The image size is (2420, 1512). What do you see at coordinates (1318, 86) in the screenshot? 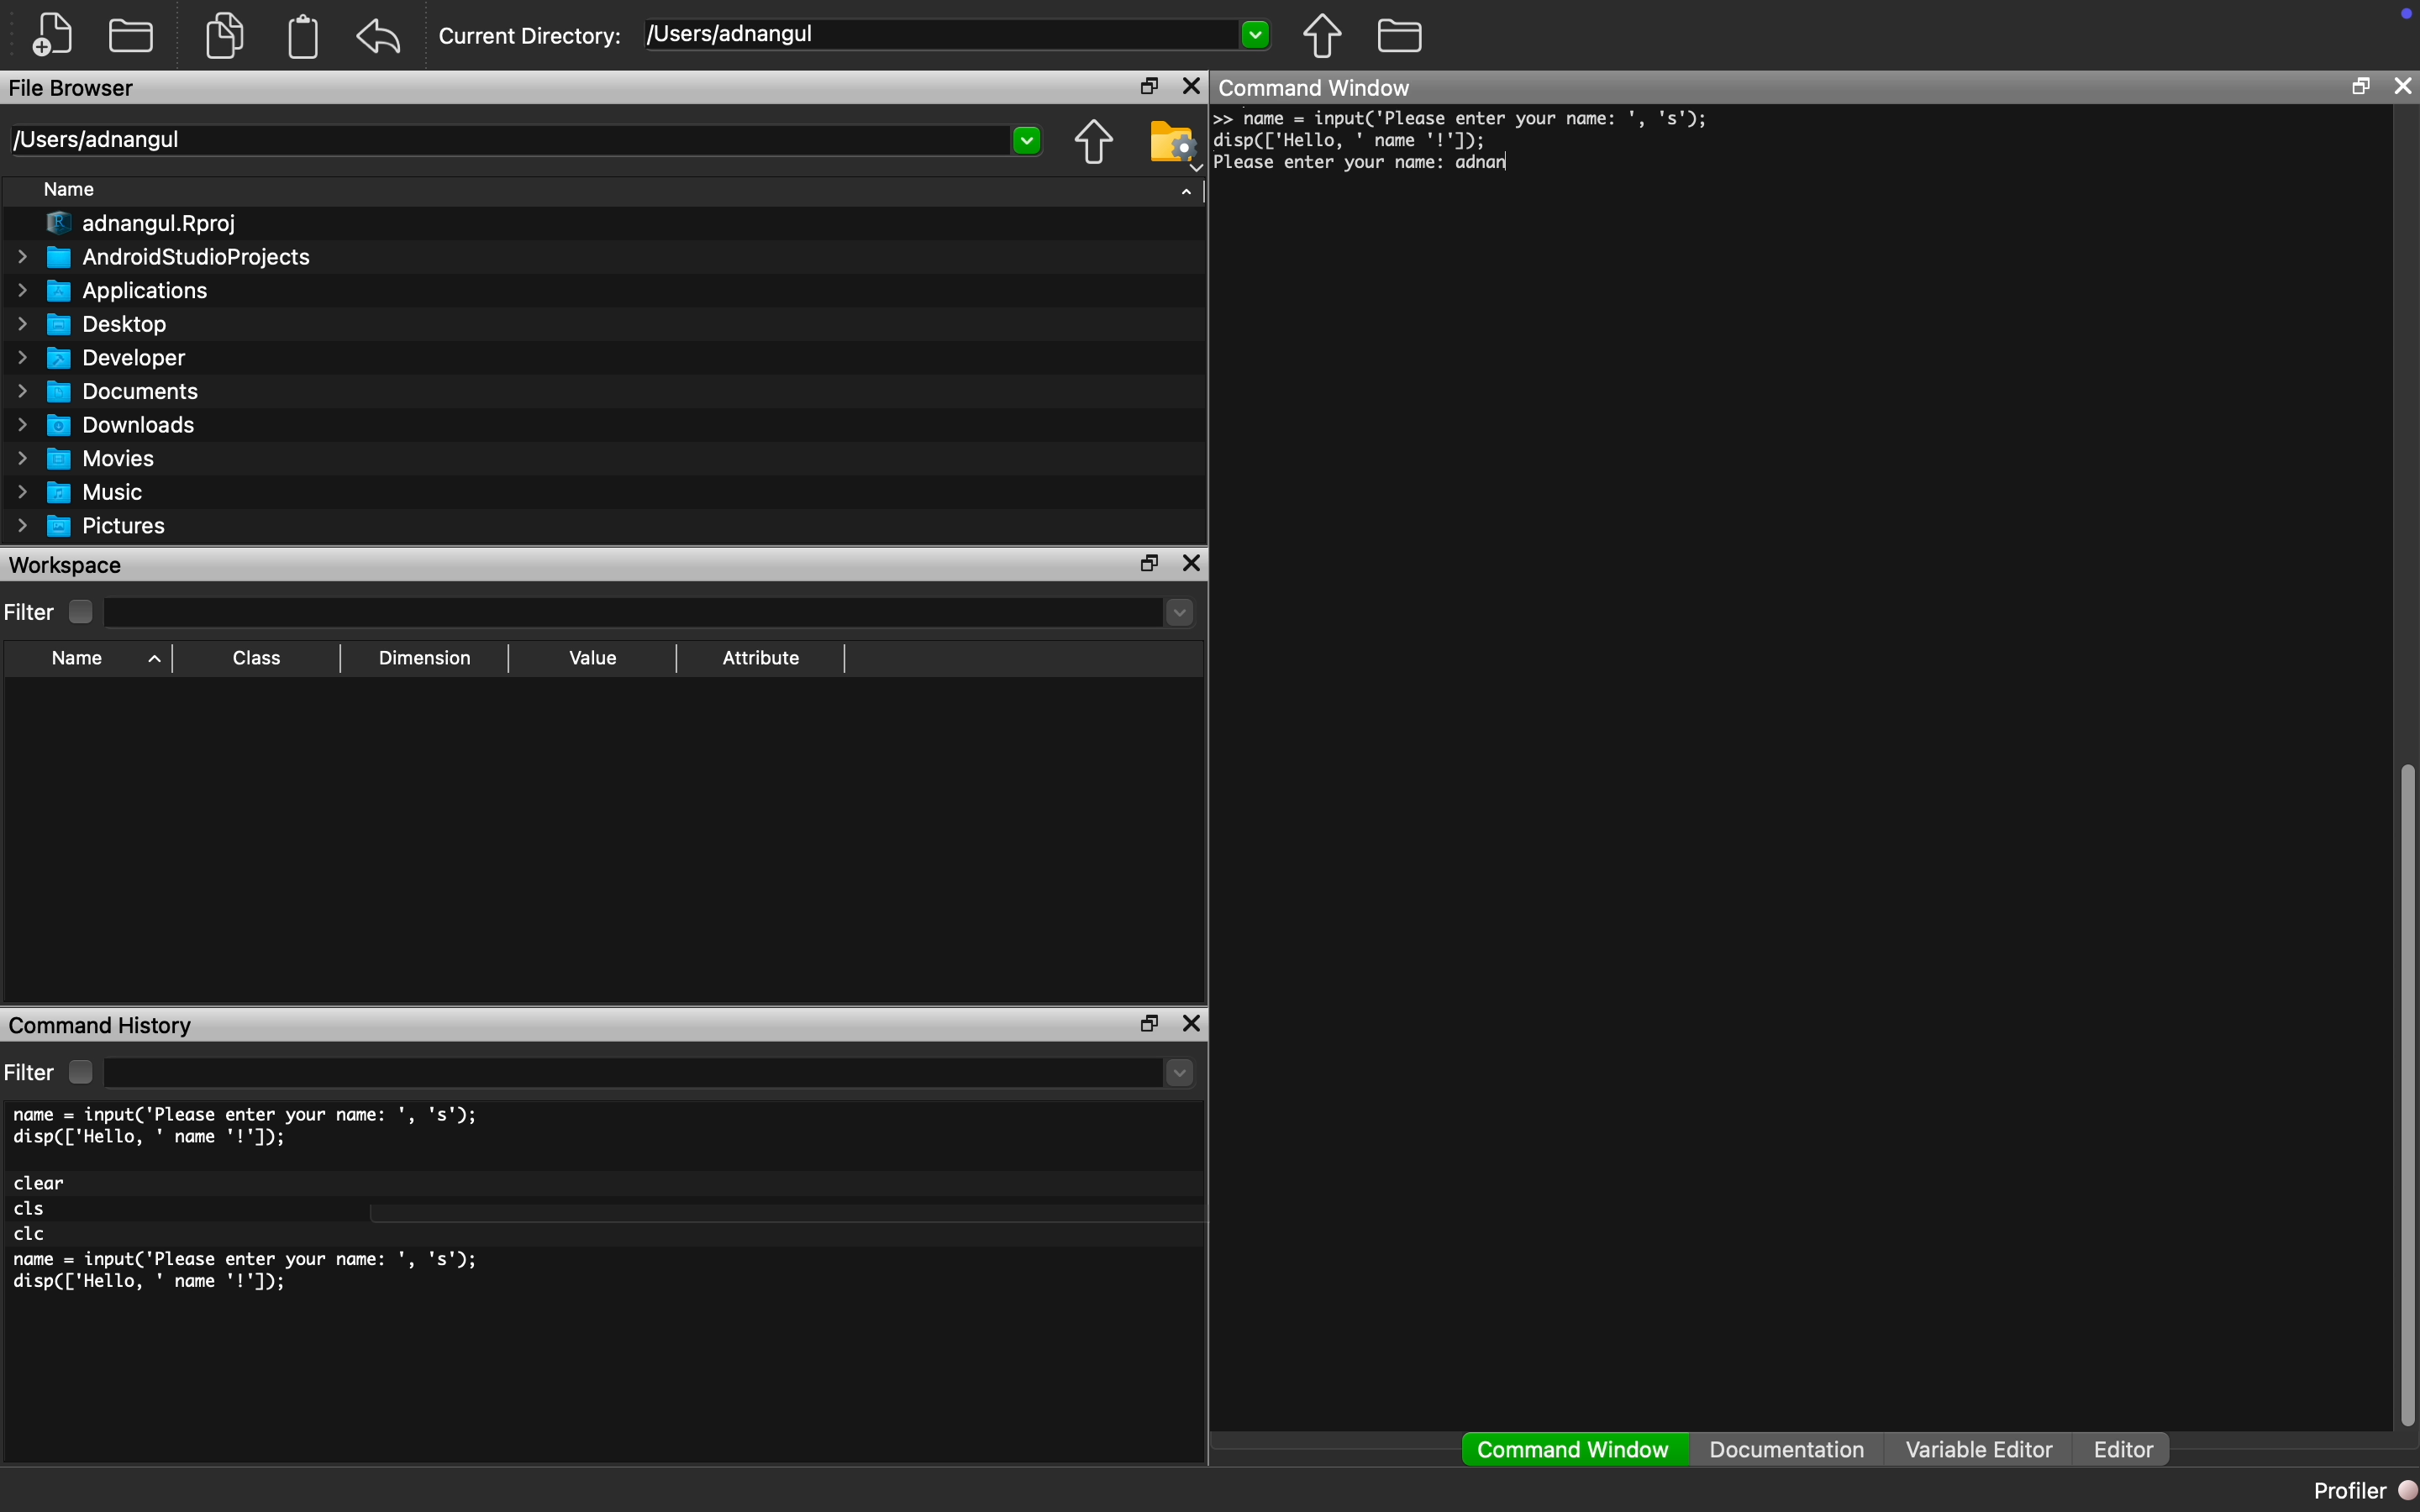
I see `Command Window` at bounding box center [1318, 86].